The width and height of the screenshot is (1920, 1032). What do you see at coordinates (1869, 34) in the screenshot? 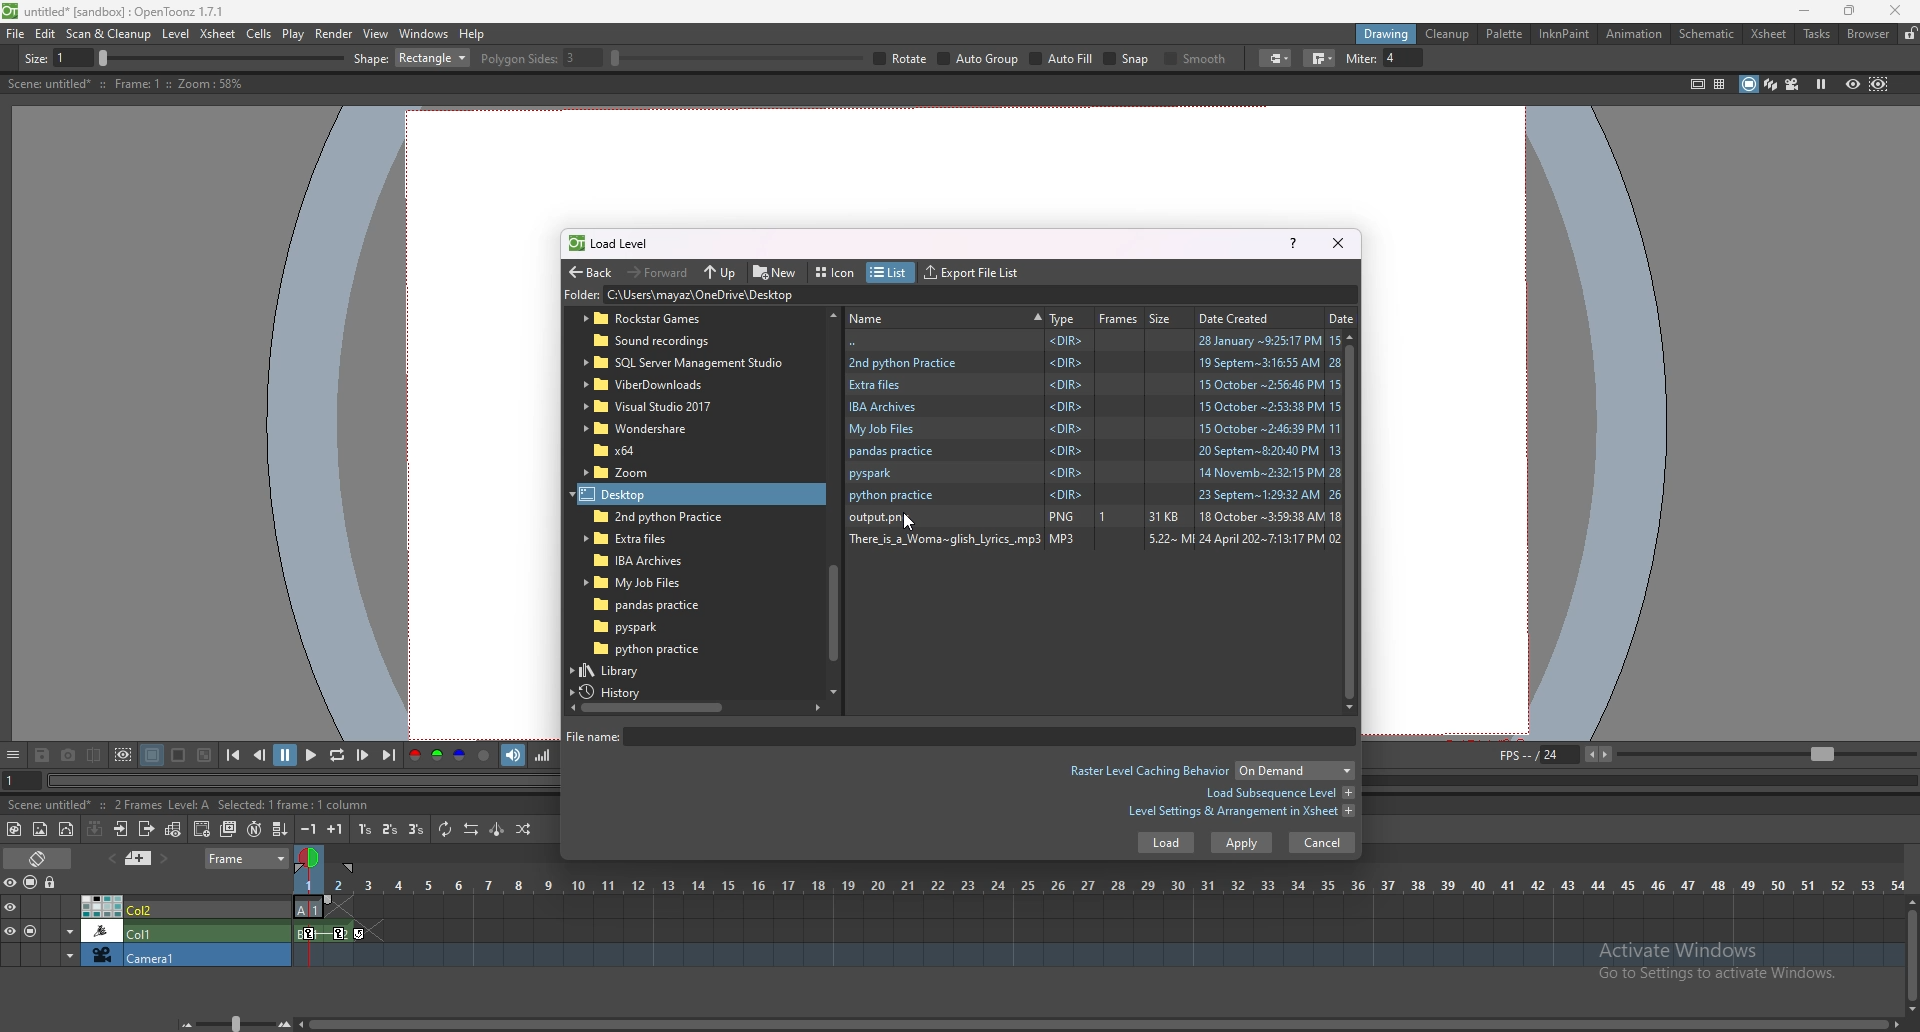
I see `browser` at bounding box center [1869, 34].